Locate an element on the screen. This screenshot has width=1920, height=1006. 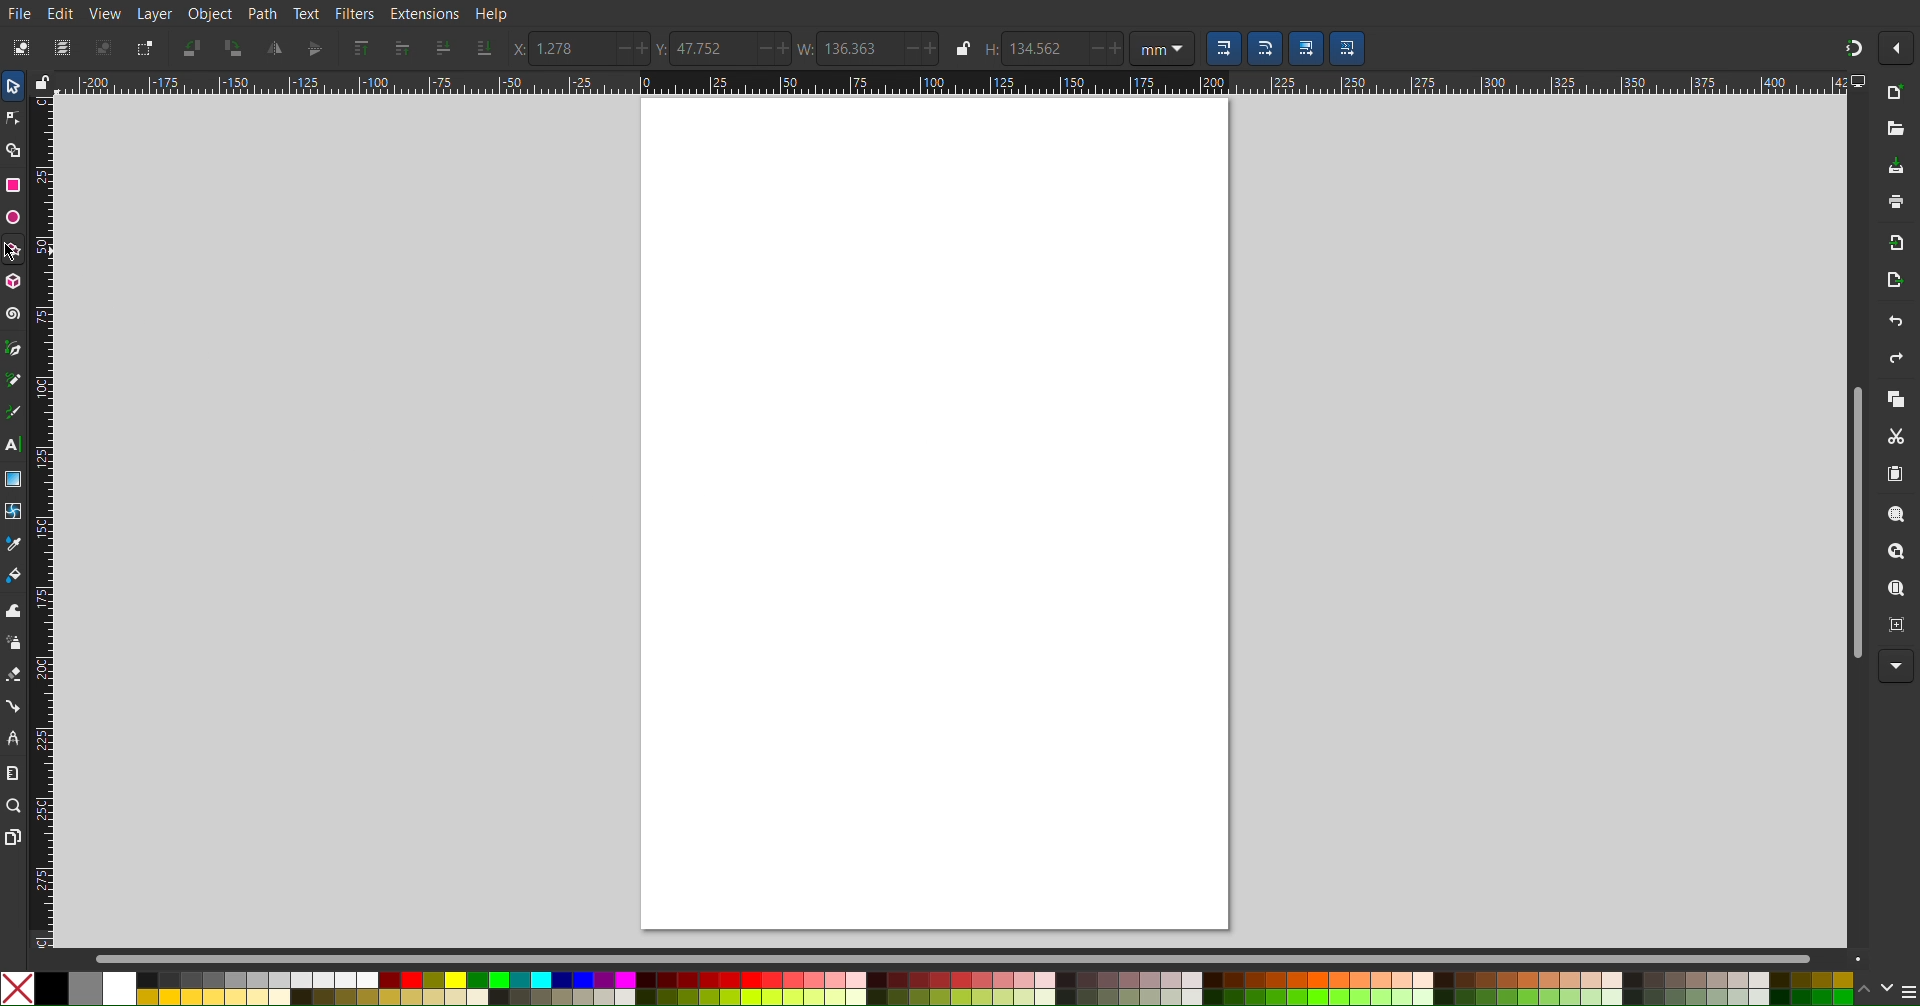
Scaling Options is located at coordinates (1224, 48).